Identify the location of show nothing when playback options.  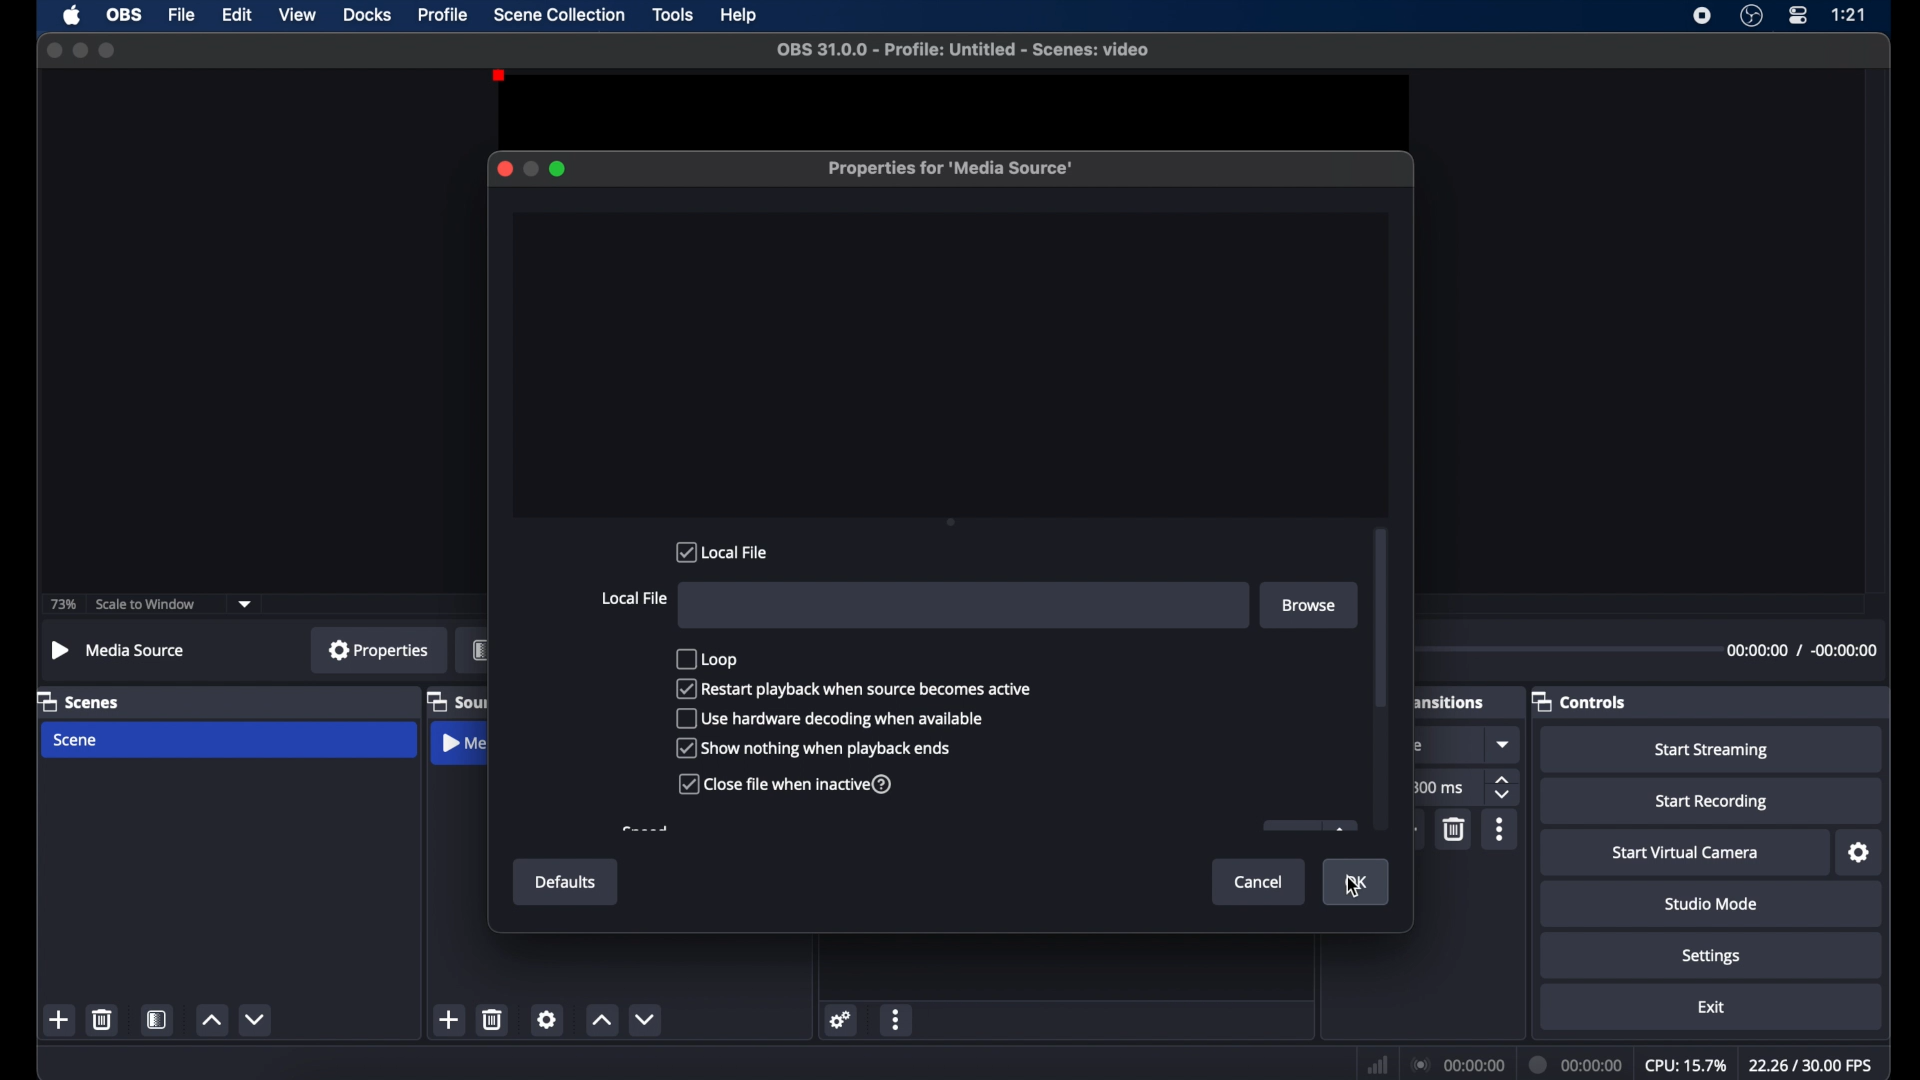
(815, 748).